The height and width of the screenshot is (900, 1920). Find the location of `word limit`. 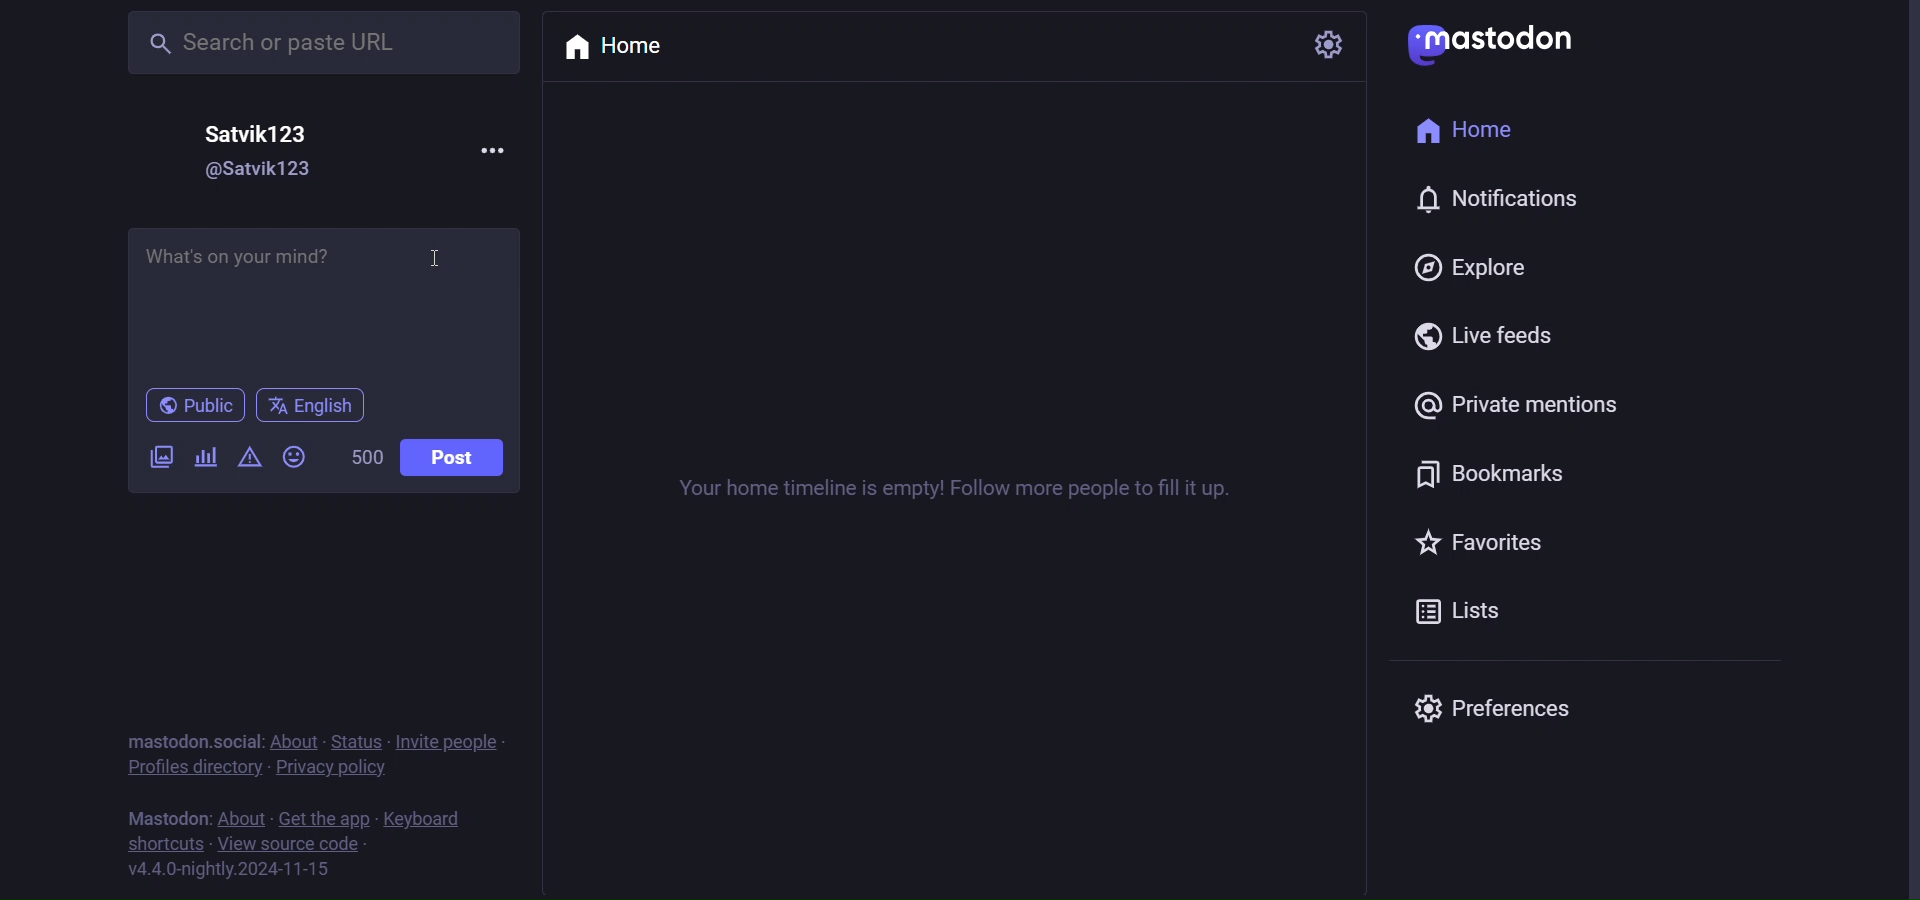

word limit is located at coordinates (367, 458).